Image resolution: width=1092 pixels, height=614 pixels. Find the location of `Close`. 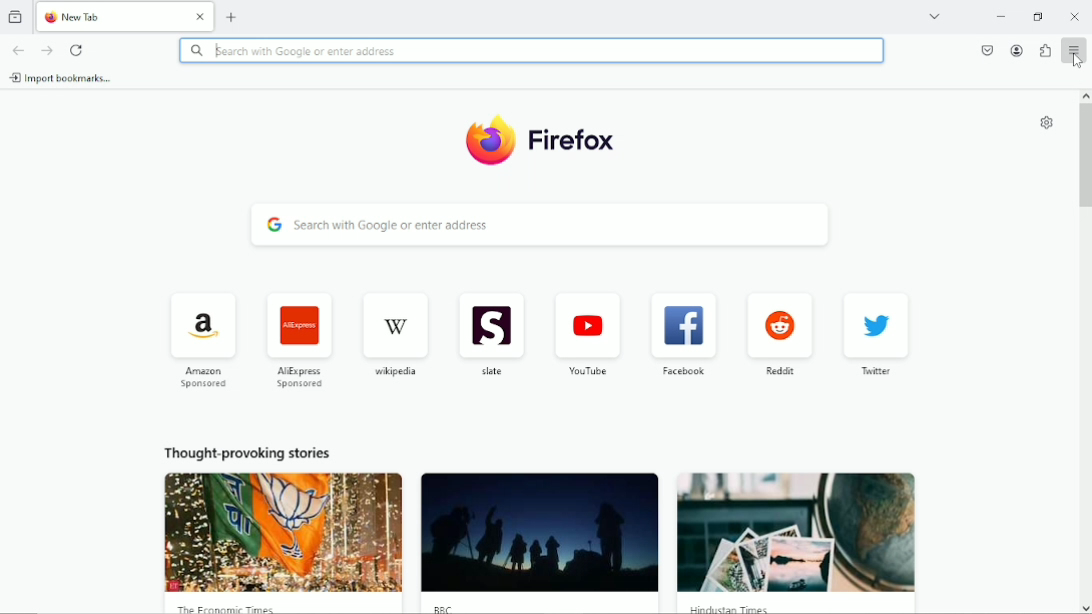

Close is located at coordinates (1075, 16).